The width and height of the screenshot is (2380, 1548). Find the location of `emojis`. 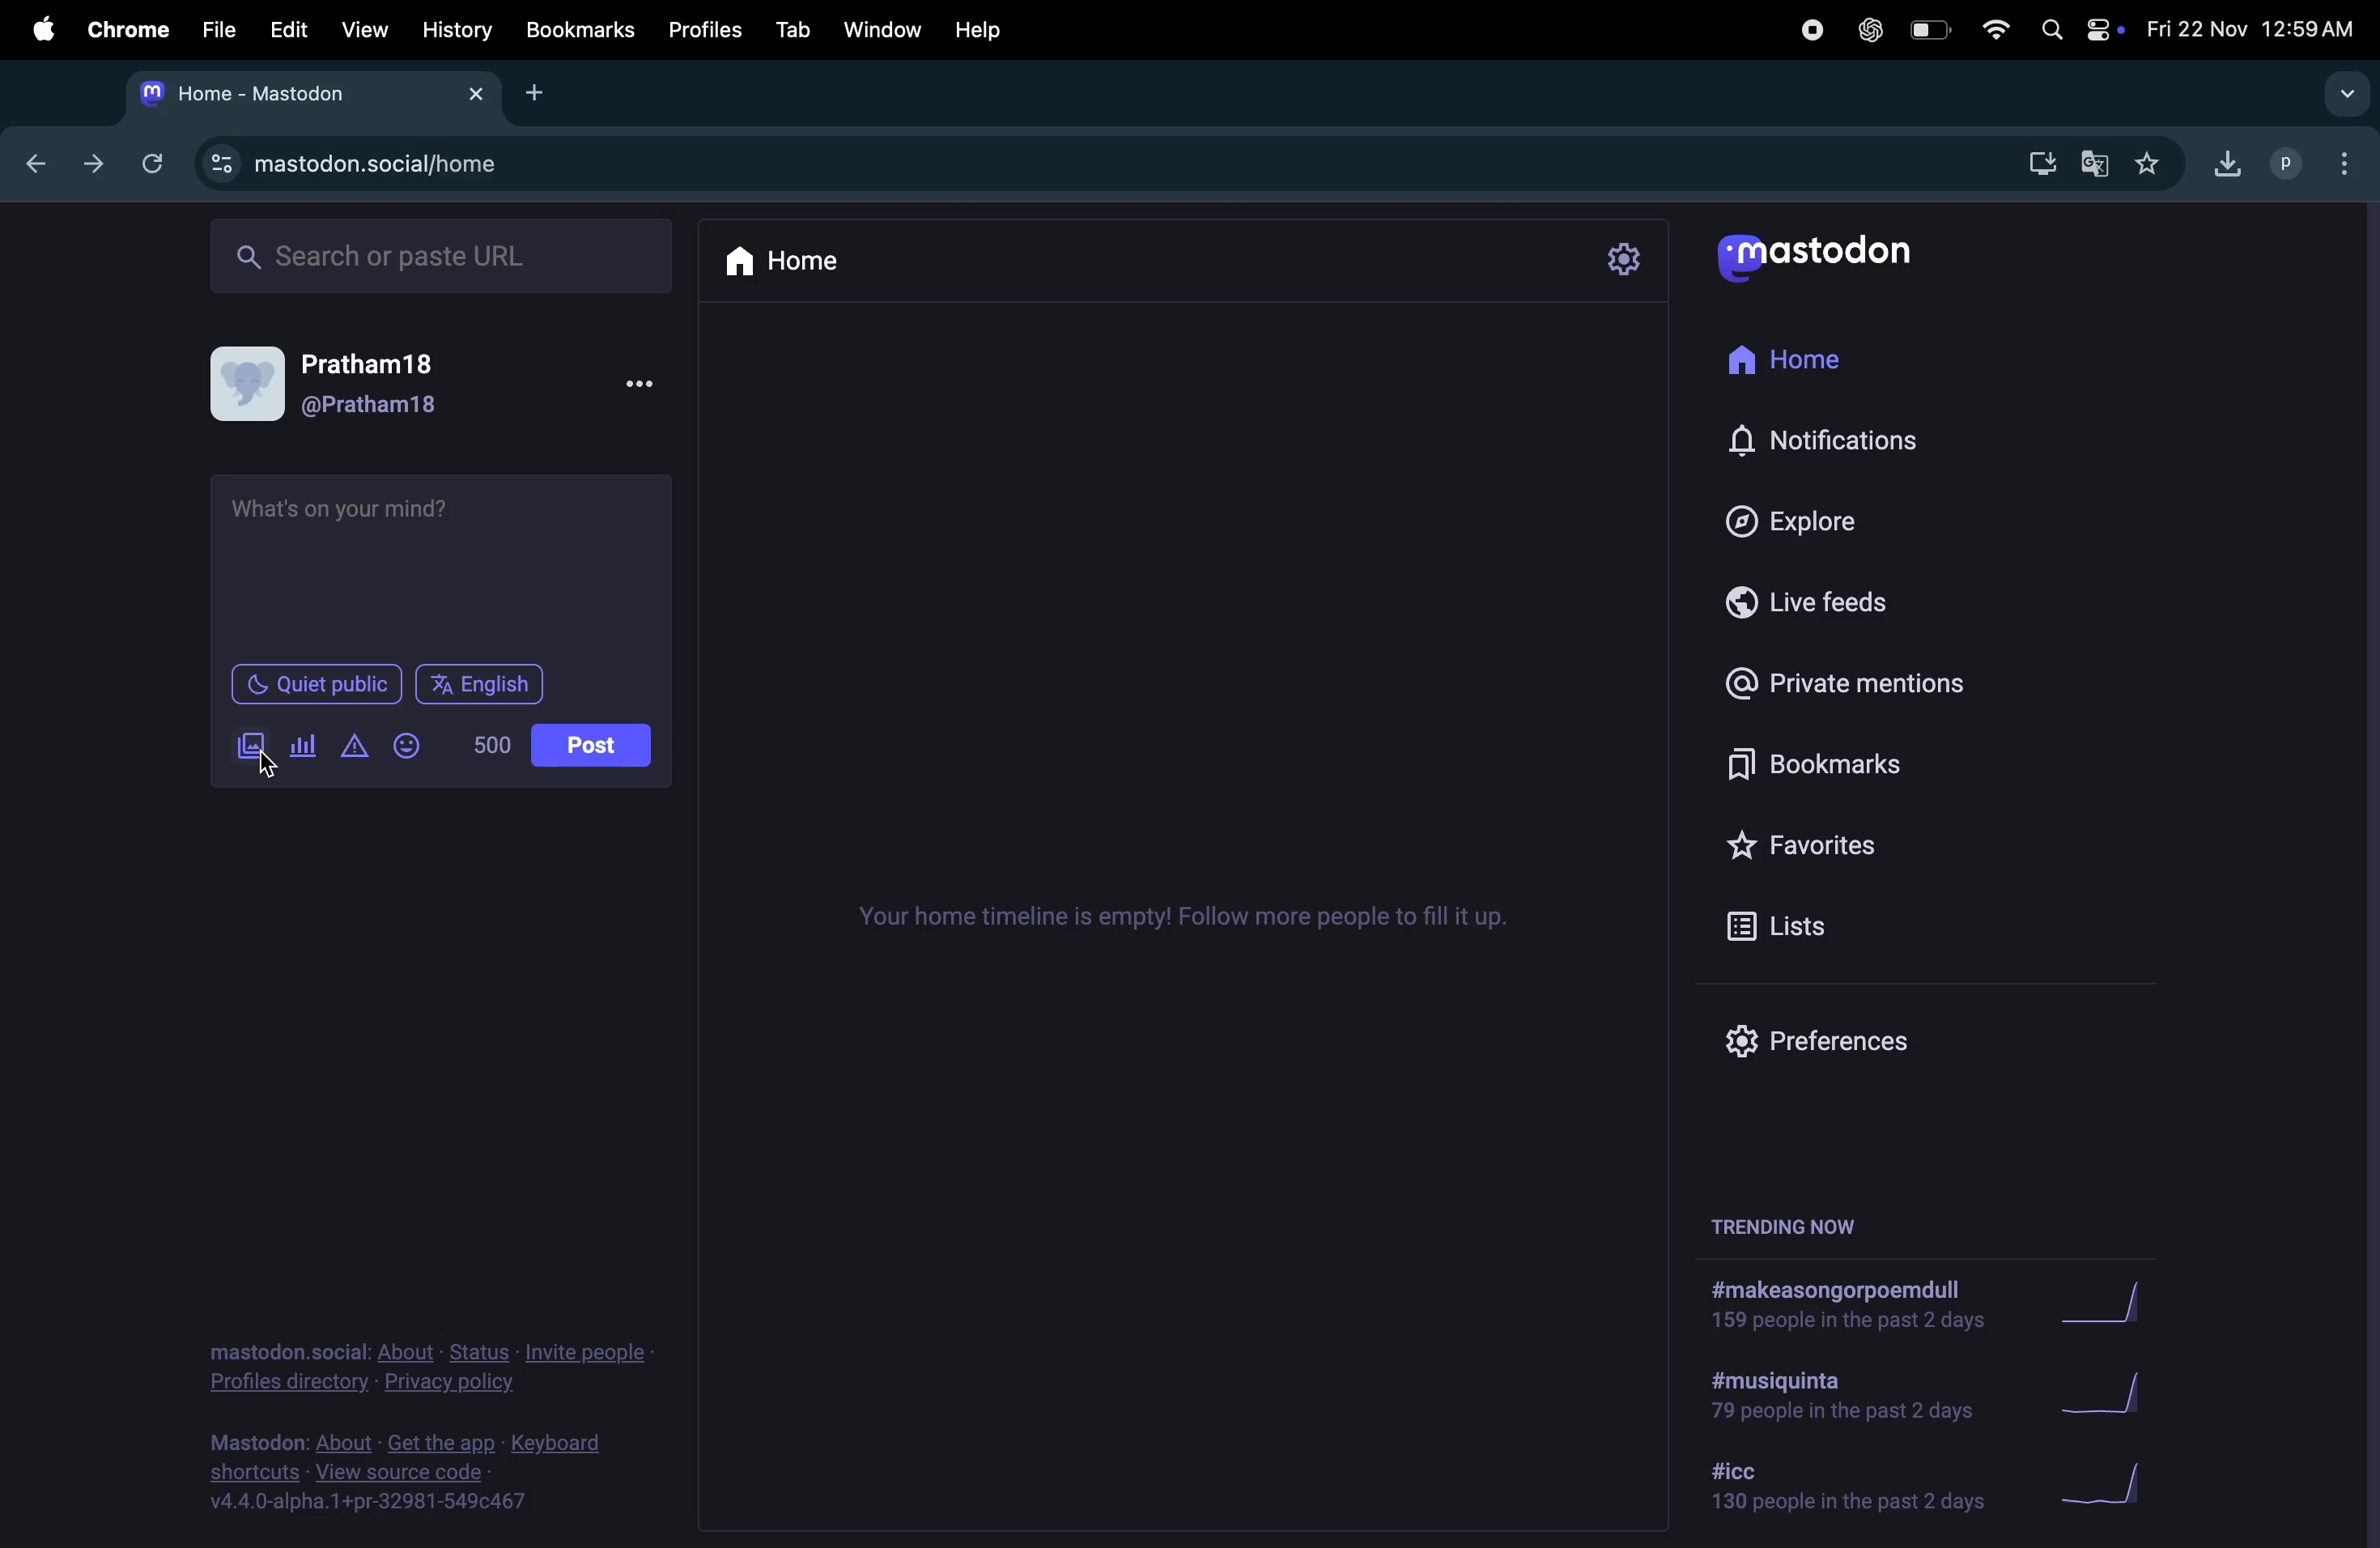

emojis is located at coordinates (417, 749).